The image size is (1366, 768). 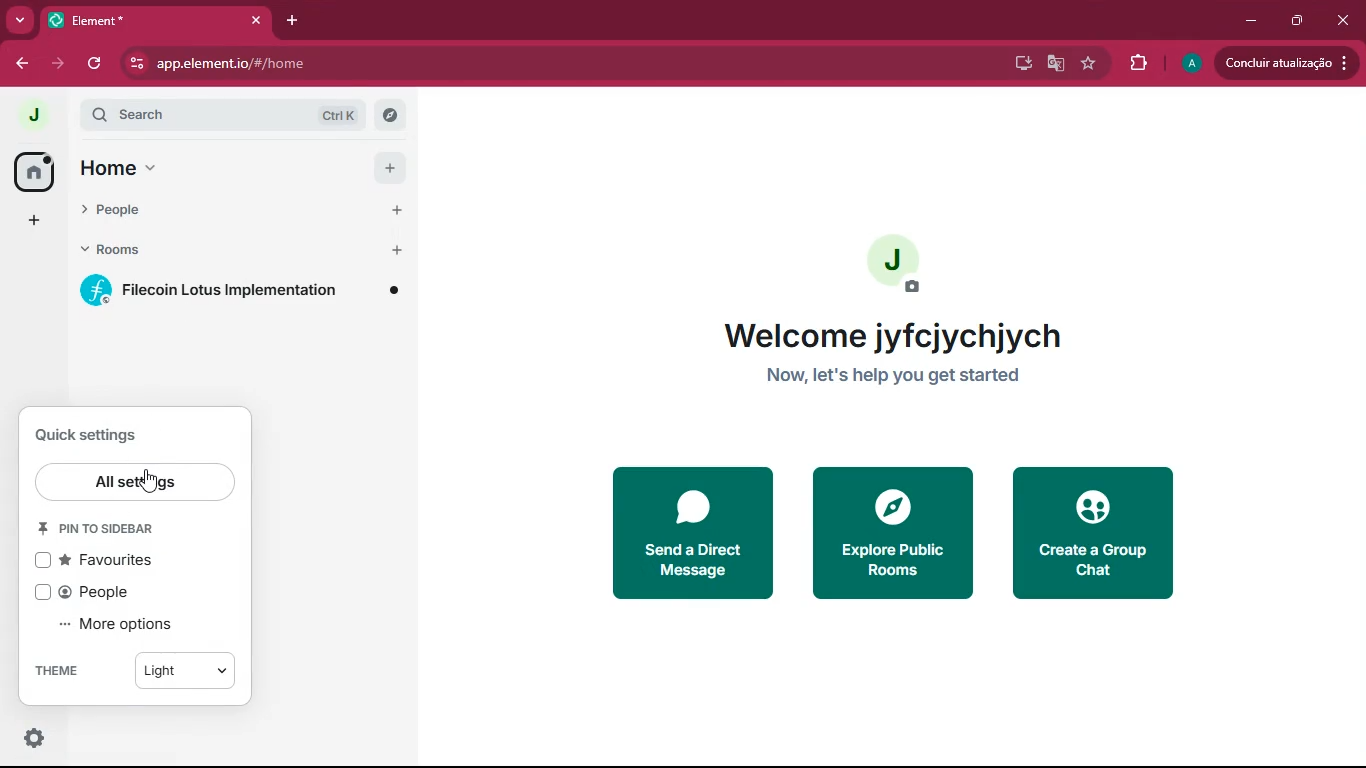 I want to click on refersh, so click(x=96, y=63).